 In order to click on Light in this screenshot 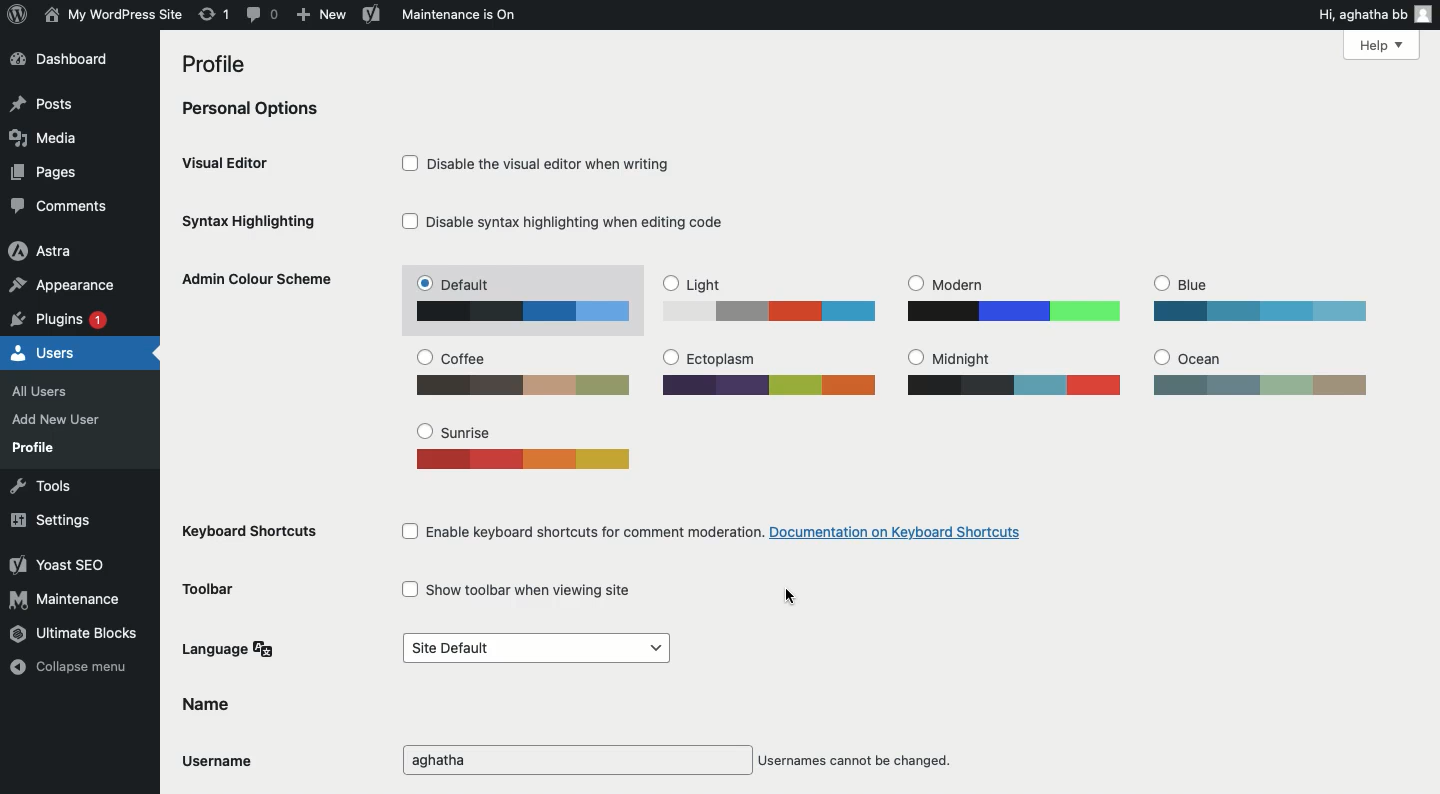, I will do `click(770, 300)`.